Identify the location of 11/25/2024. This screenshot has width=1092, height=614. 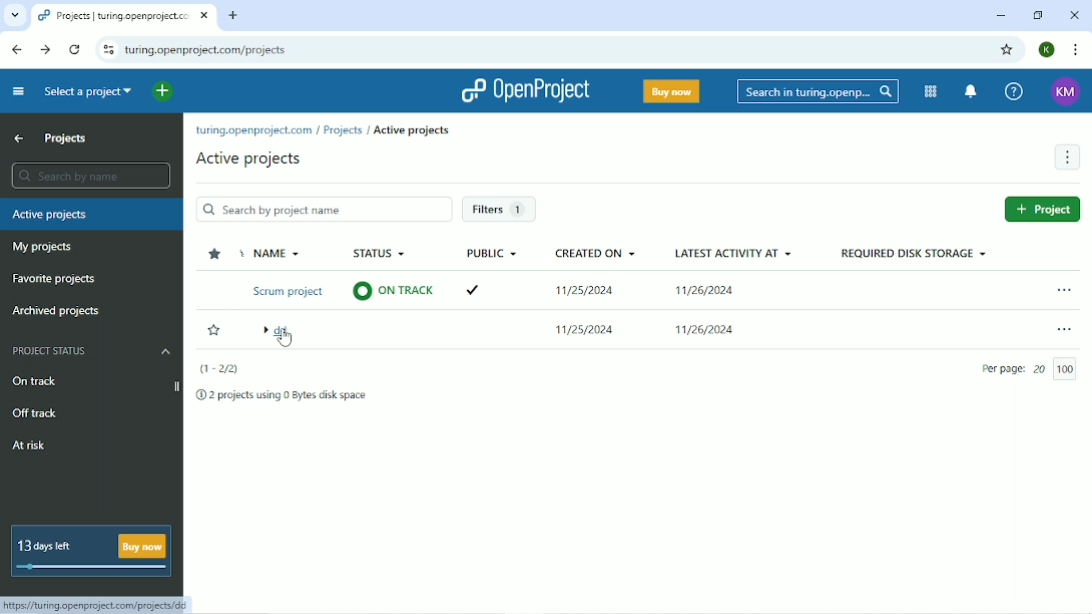
(579, 290).